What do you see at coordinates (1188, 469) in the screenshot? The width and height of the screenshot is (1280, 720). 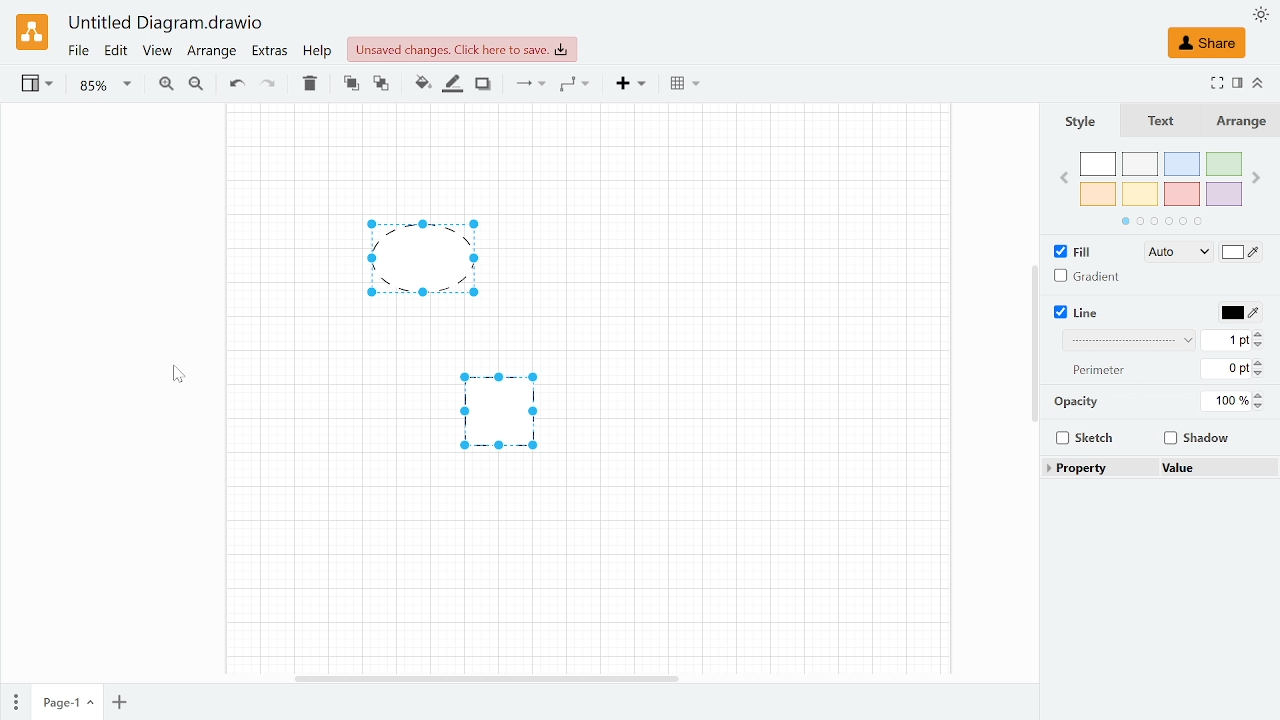 I see `Value` at bounding box center [1188, 469].